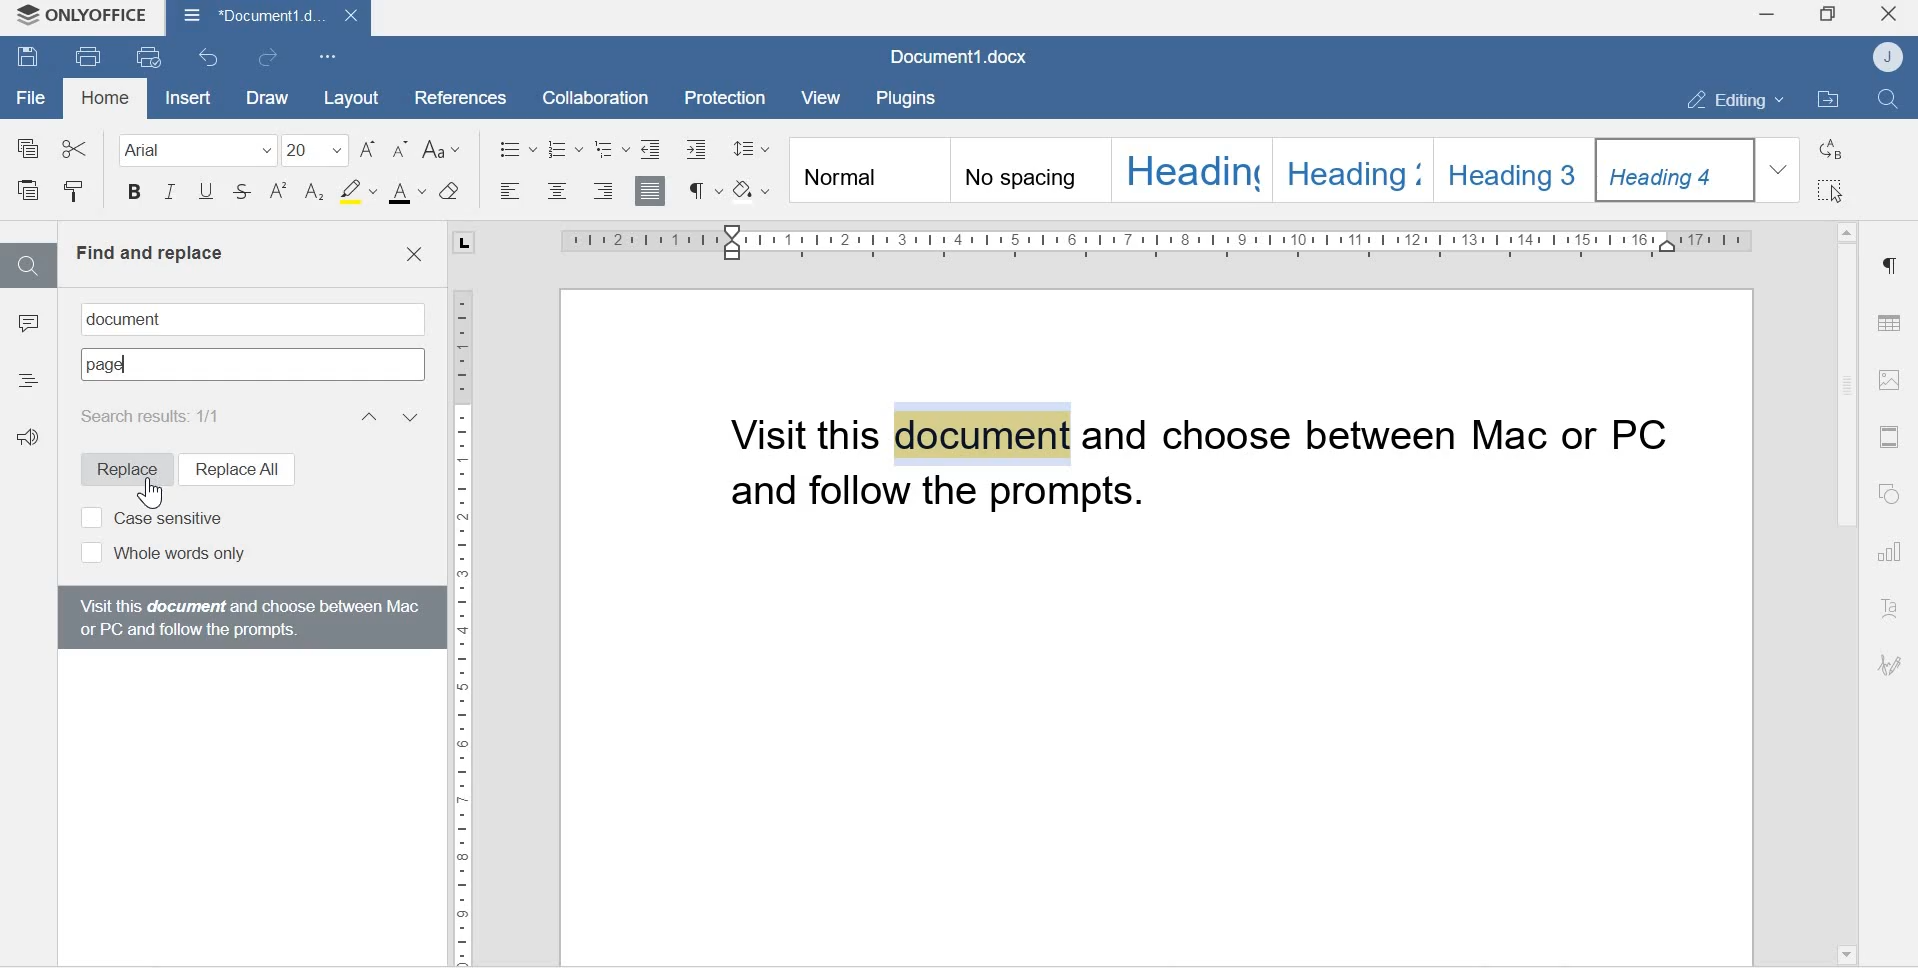 Image resolution: width=1918 pixels, height=968 pixels. What do you see at coordinates (317, 149) in the screenshot?
I see `Font size` at bounding box center [317, 149].